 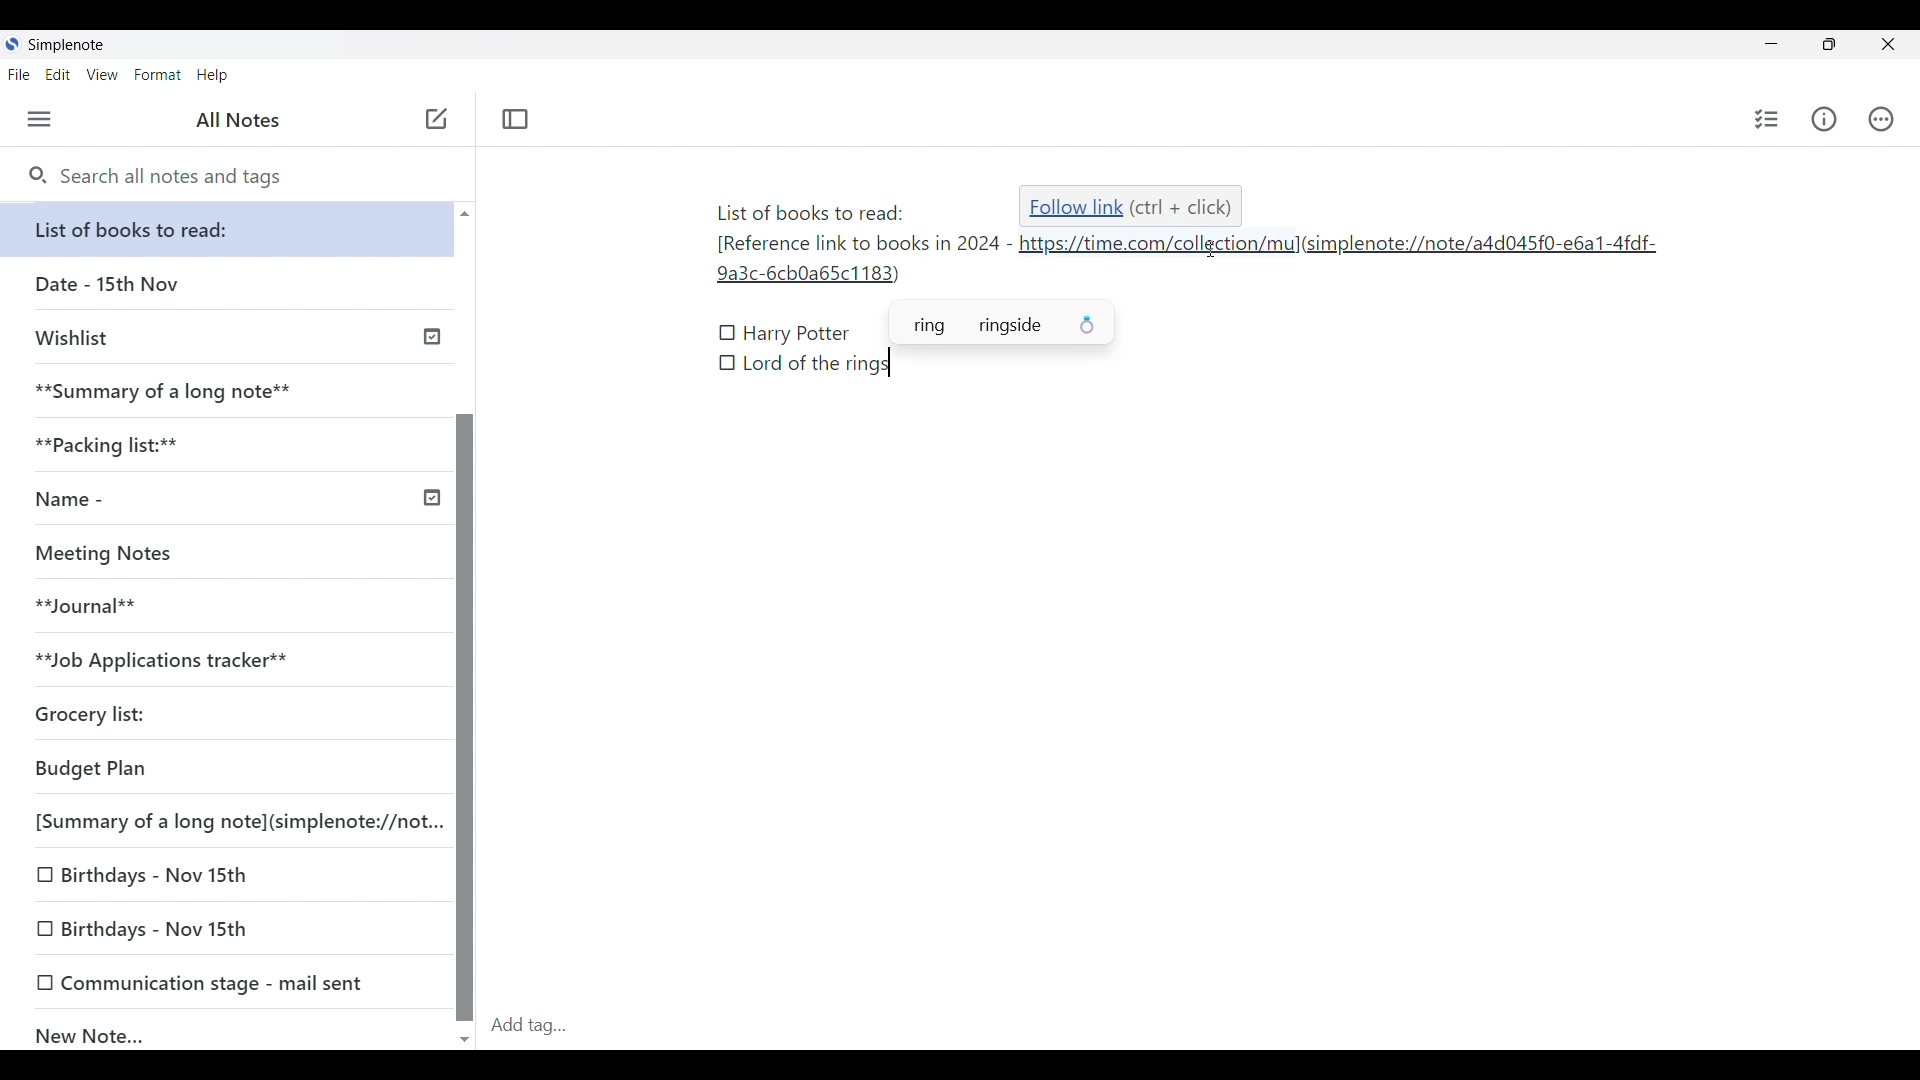 I want to click on Wishlist, so click(x=232, y=335).